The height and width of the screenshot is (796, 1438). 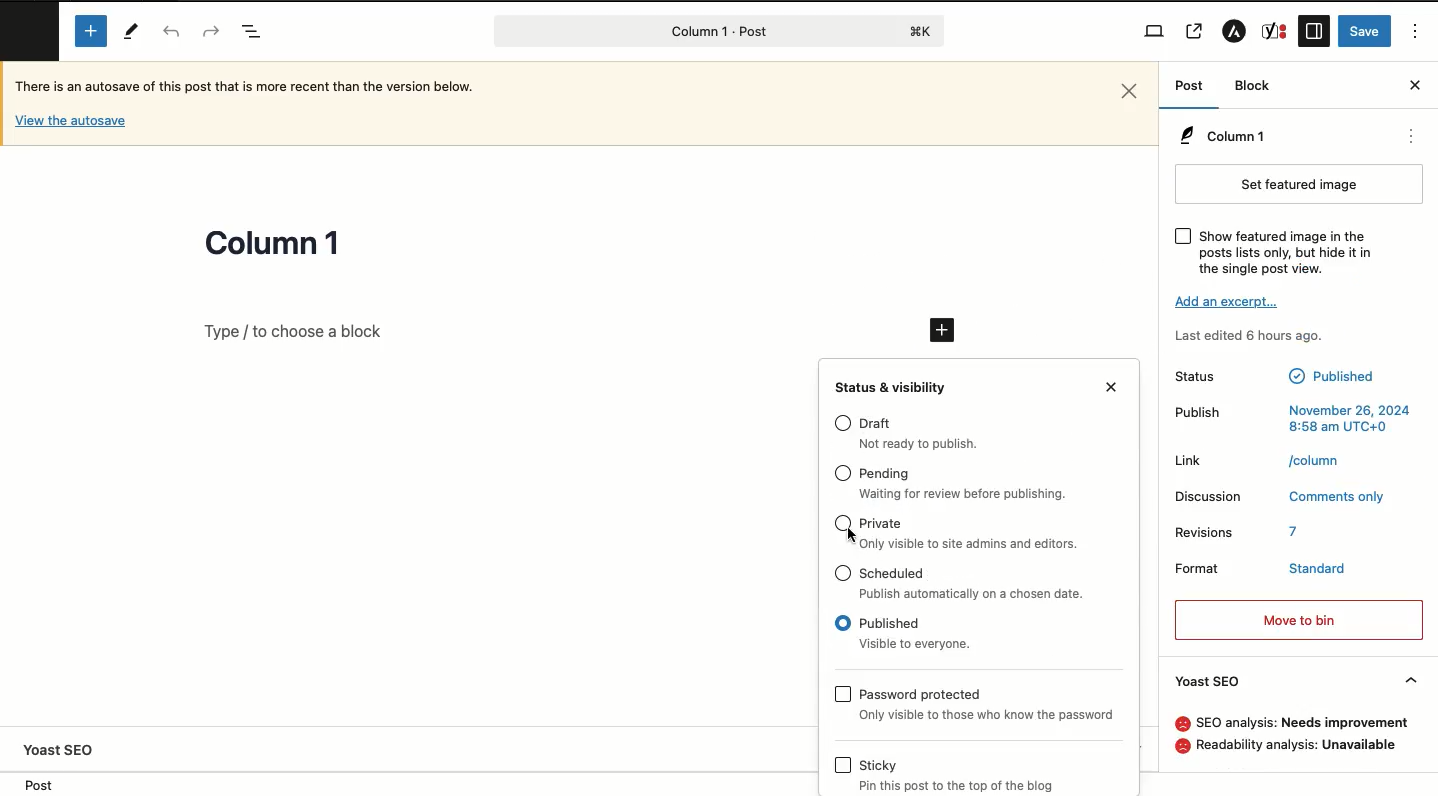 What do you see at coordinates (1188, 87) in the screenshot?
I see `Post` at bounding box center [1188, 87].